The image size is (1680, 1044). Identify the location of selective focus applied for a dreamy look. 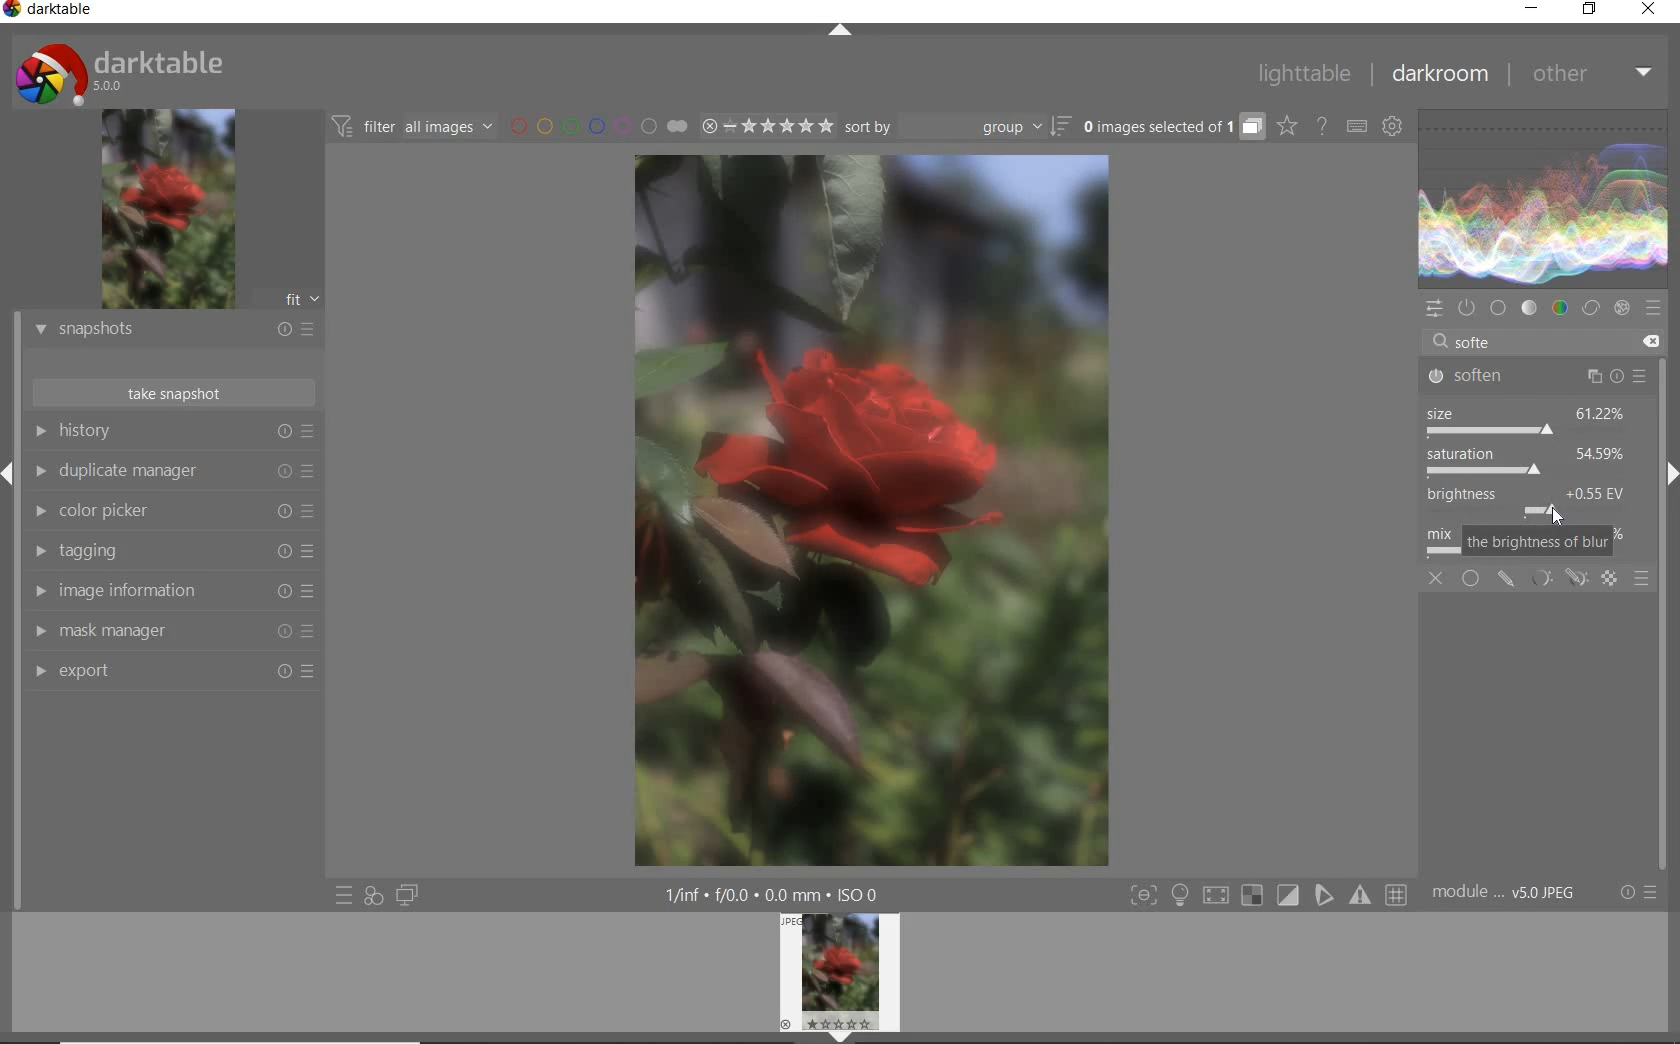
(872, 513).